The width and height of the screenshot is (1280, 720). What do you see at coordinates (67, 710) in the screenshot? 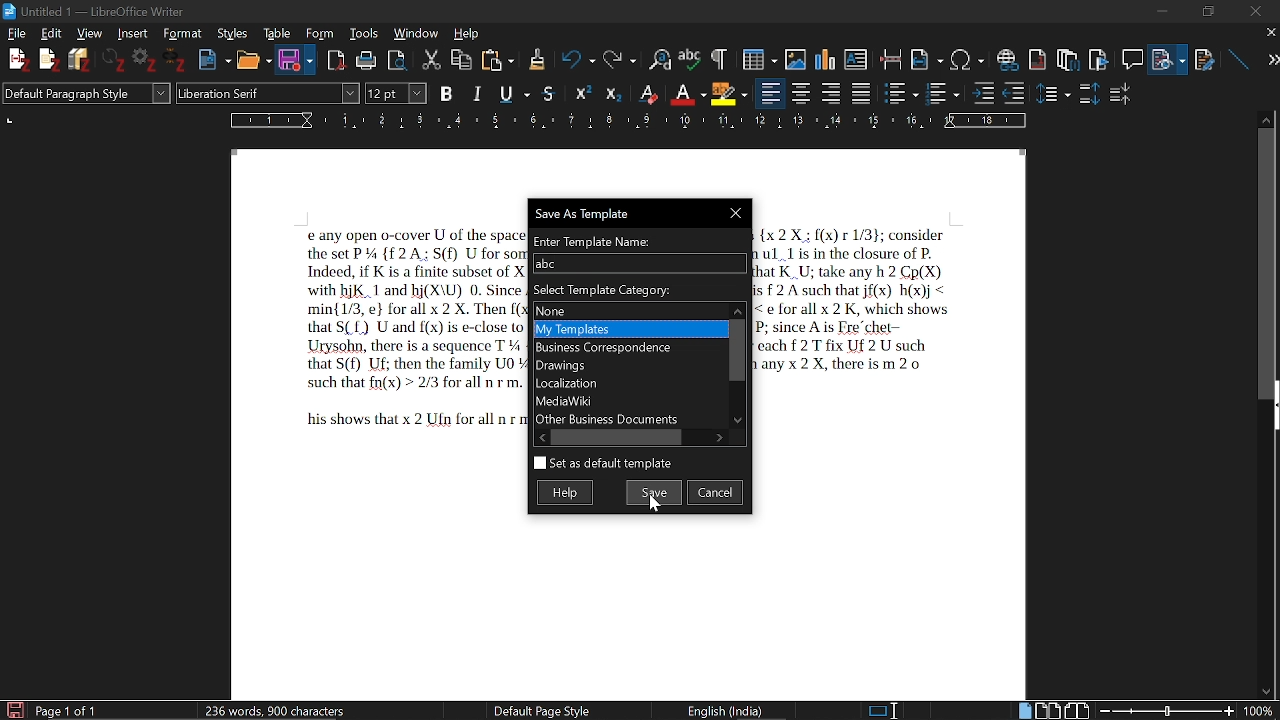
I see `Page 1 of 1` at bounding box center [67, 710].